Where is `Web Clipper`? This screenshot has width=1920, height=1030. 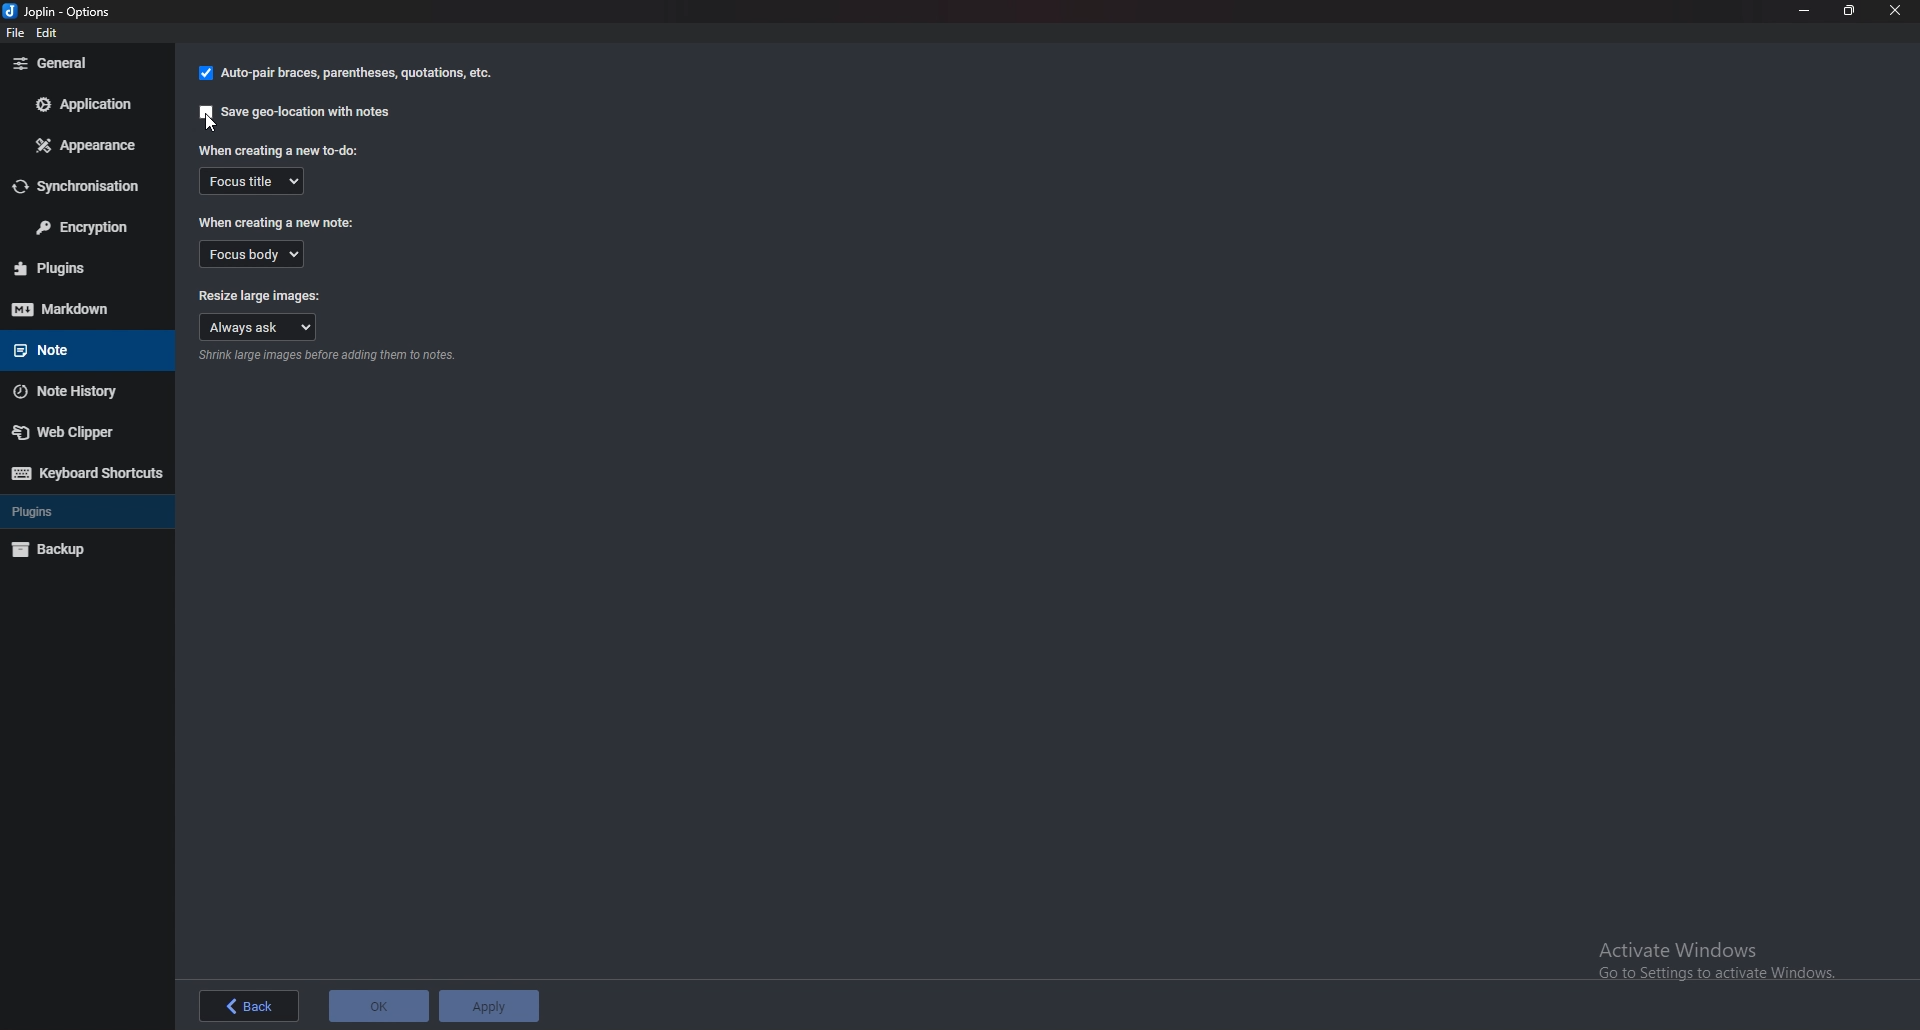
Web Clipper is located at coordinates (85, 430).